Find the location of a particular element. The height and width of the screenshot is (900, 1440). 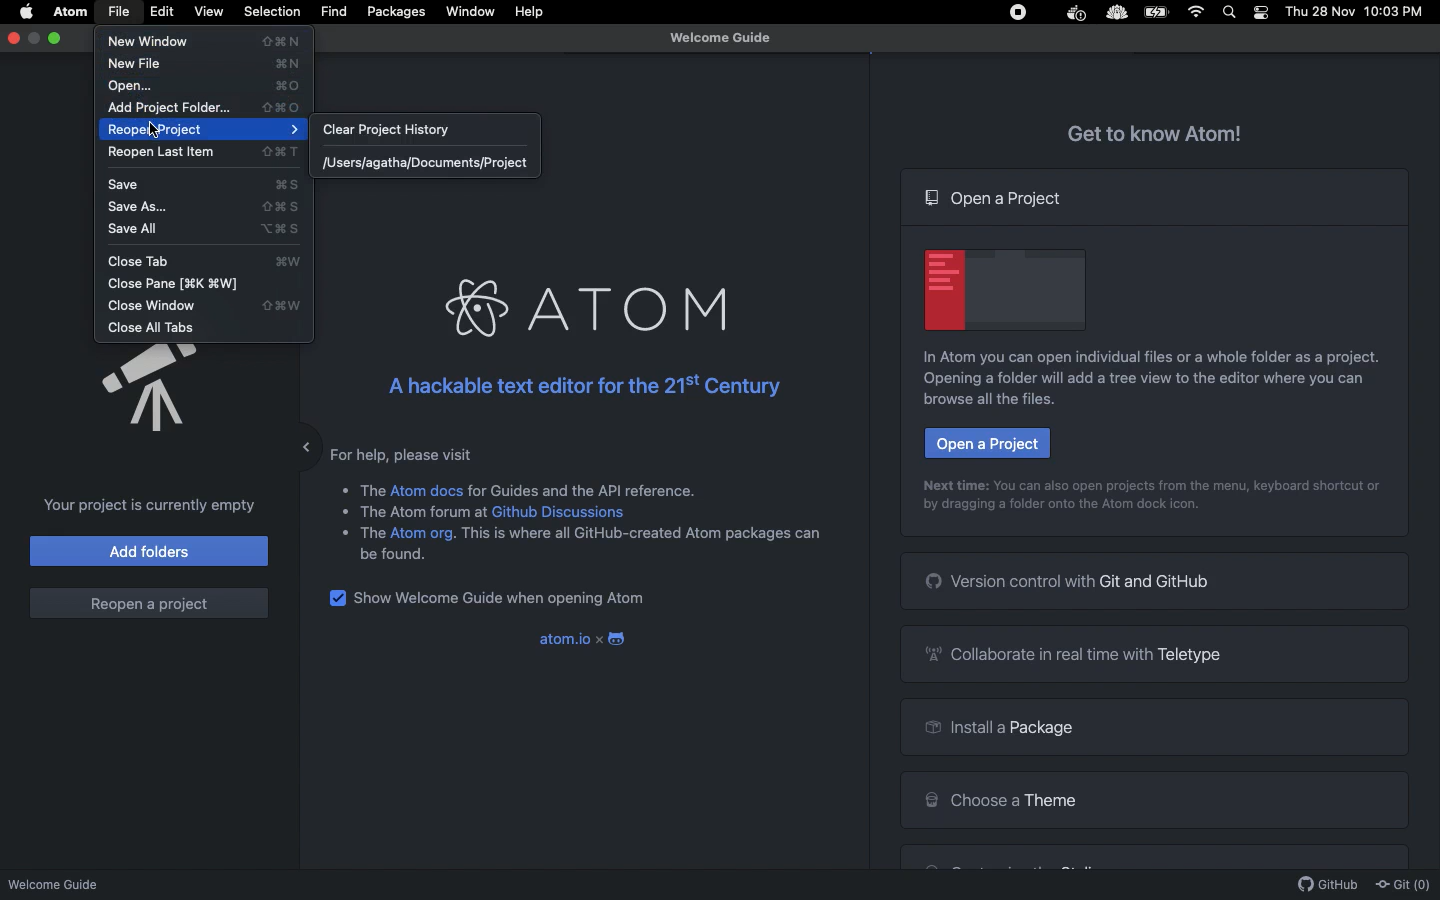

New file is located at coordinates (209, 63).